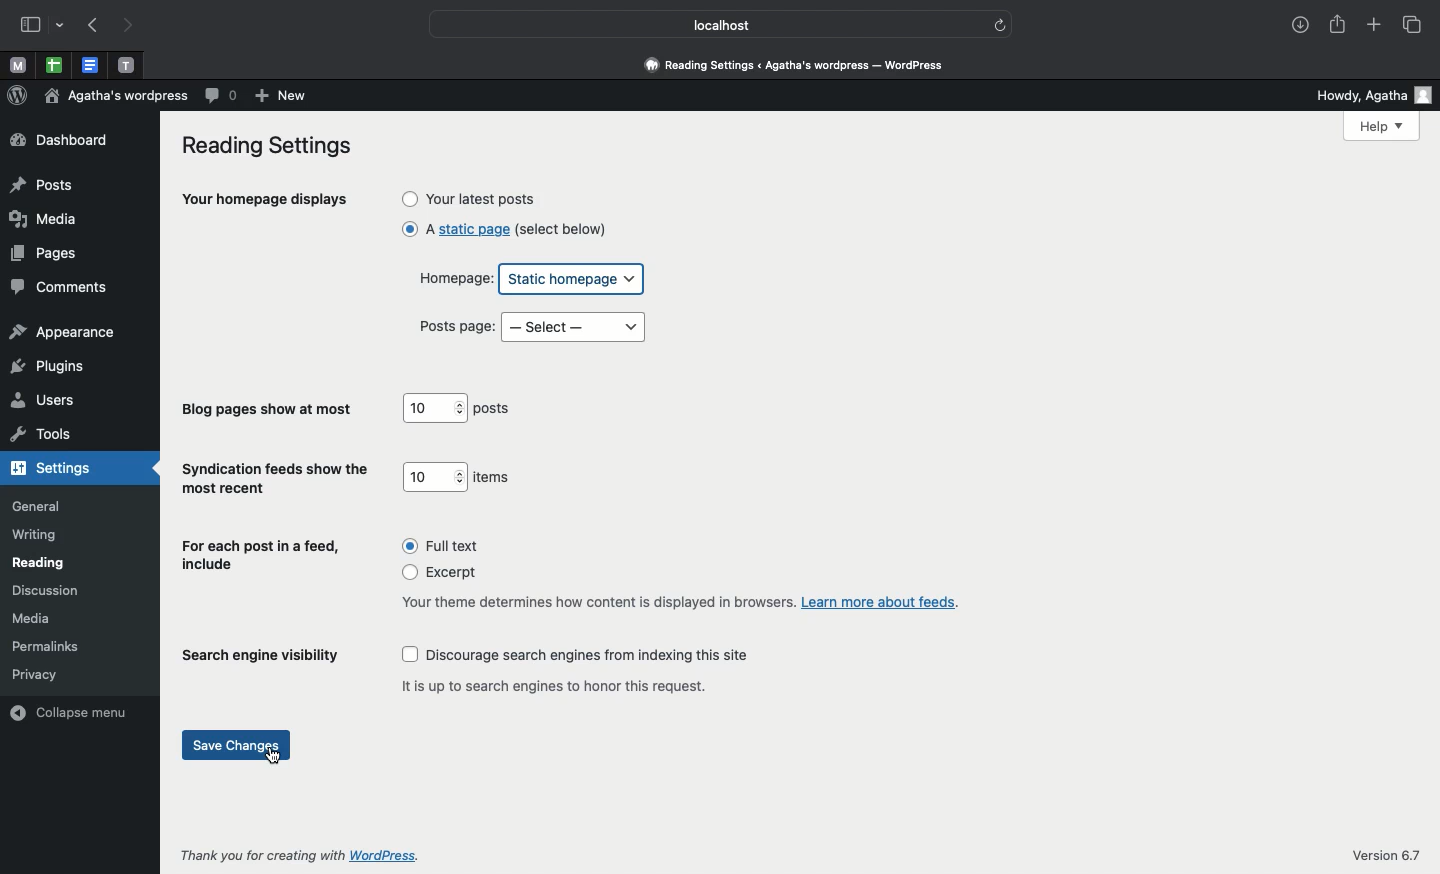 The height and width of the screenshot is (874, 1440). I want to click on Posts page, so click(458, 327).